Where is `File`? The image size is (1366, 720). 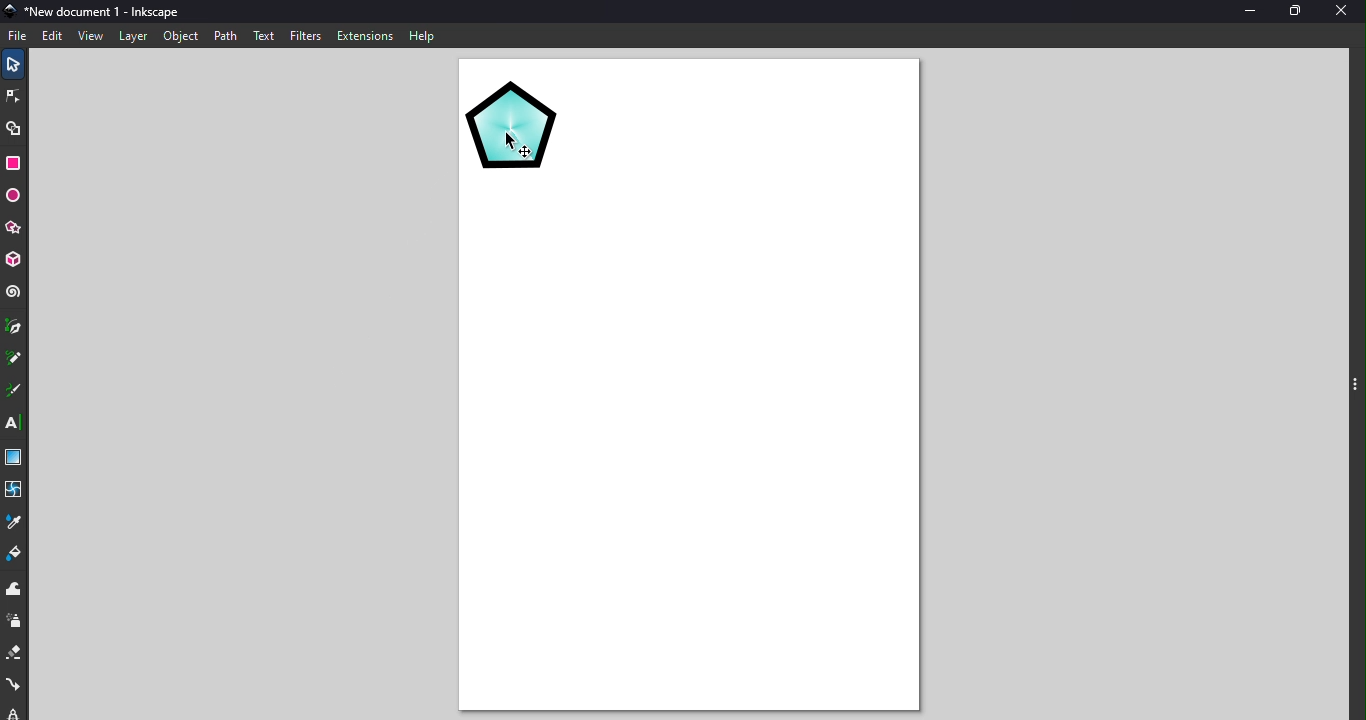 File is located at coordinates (19, 33).